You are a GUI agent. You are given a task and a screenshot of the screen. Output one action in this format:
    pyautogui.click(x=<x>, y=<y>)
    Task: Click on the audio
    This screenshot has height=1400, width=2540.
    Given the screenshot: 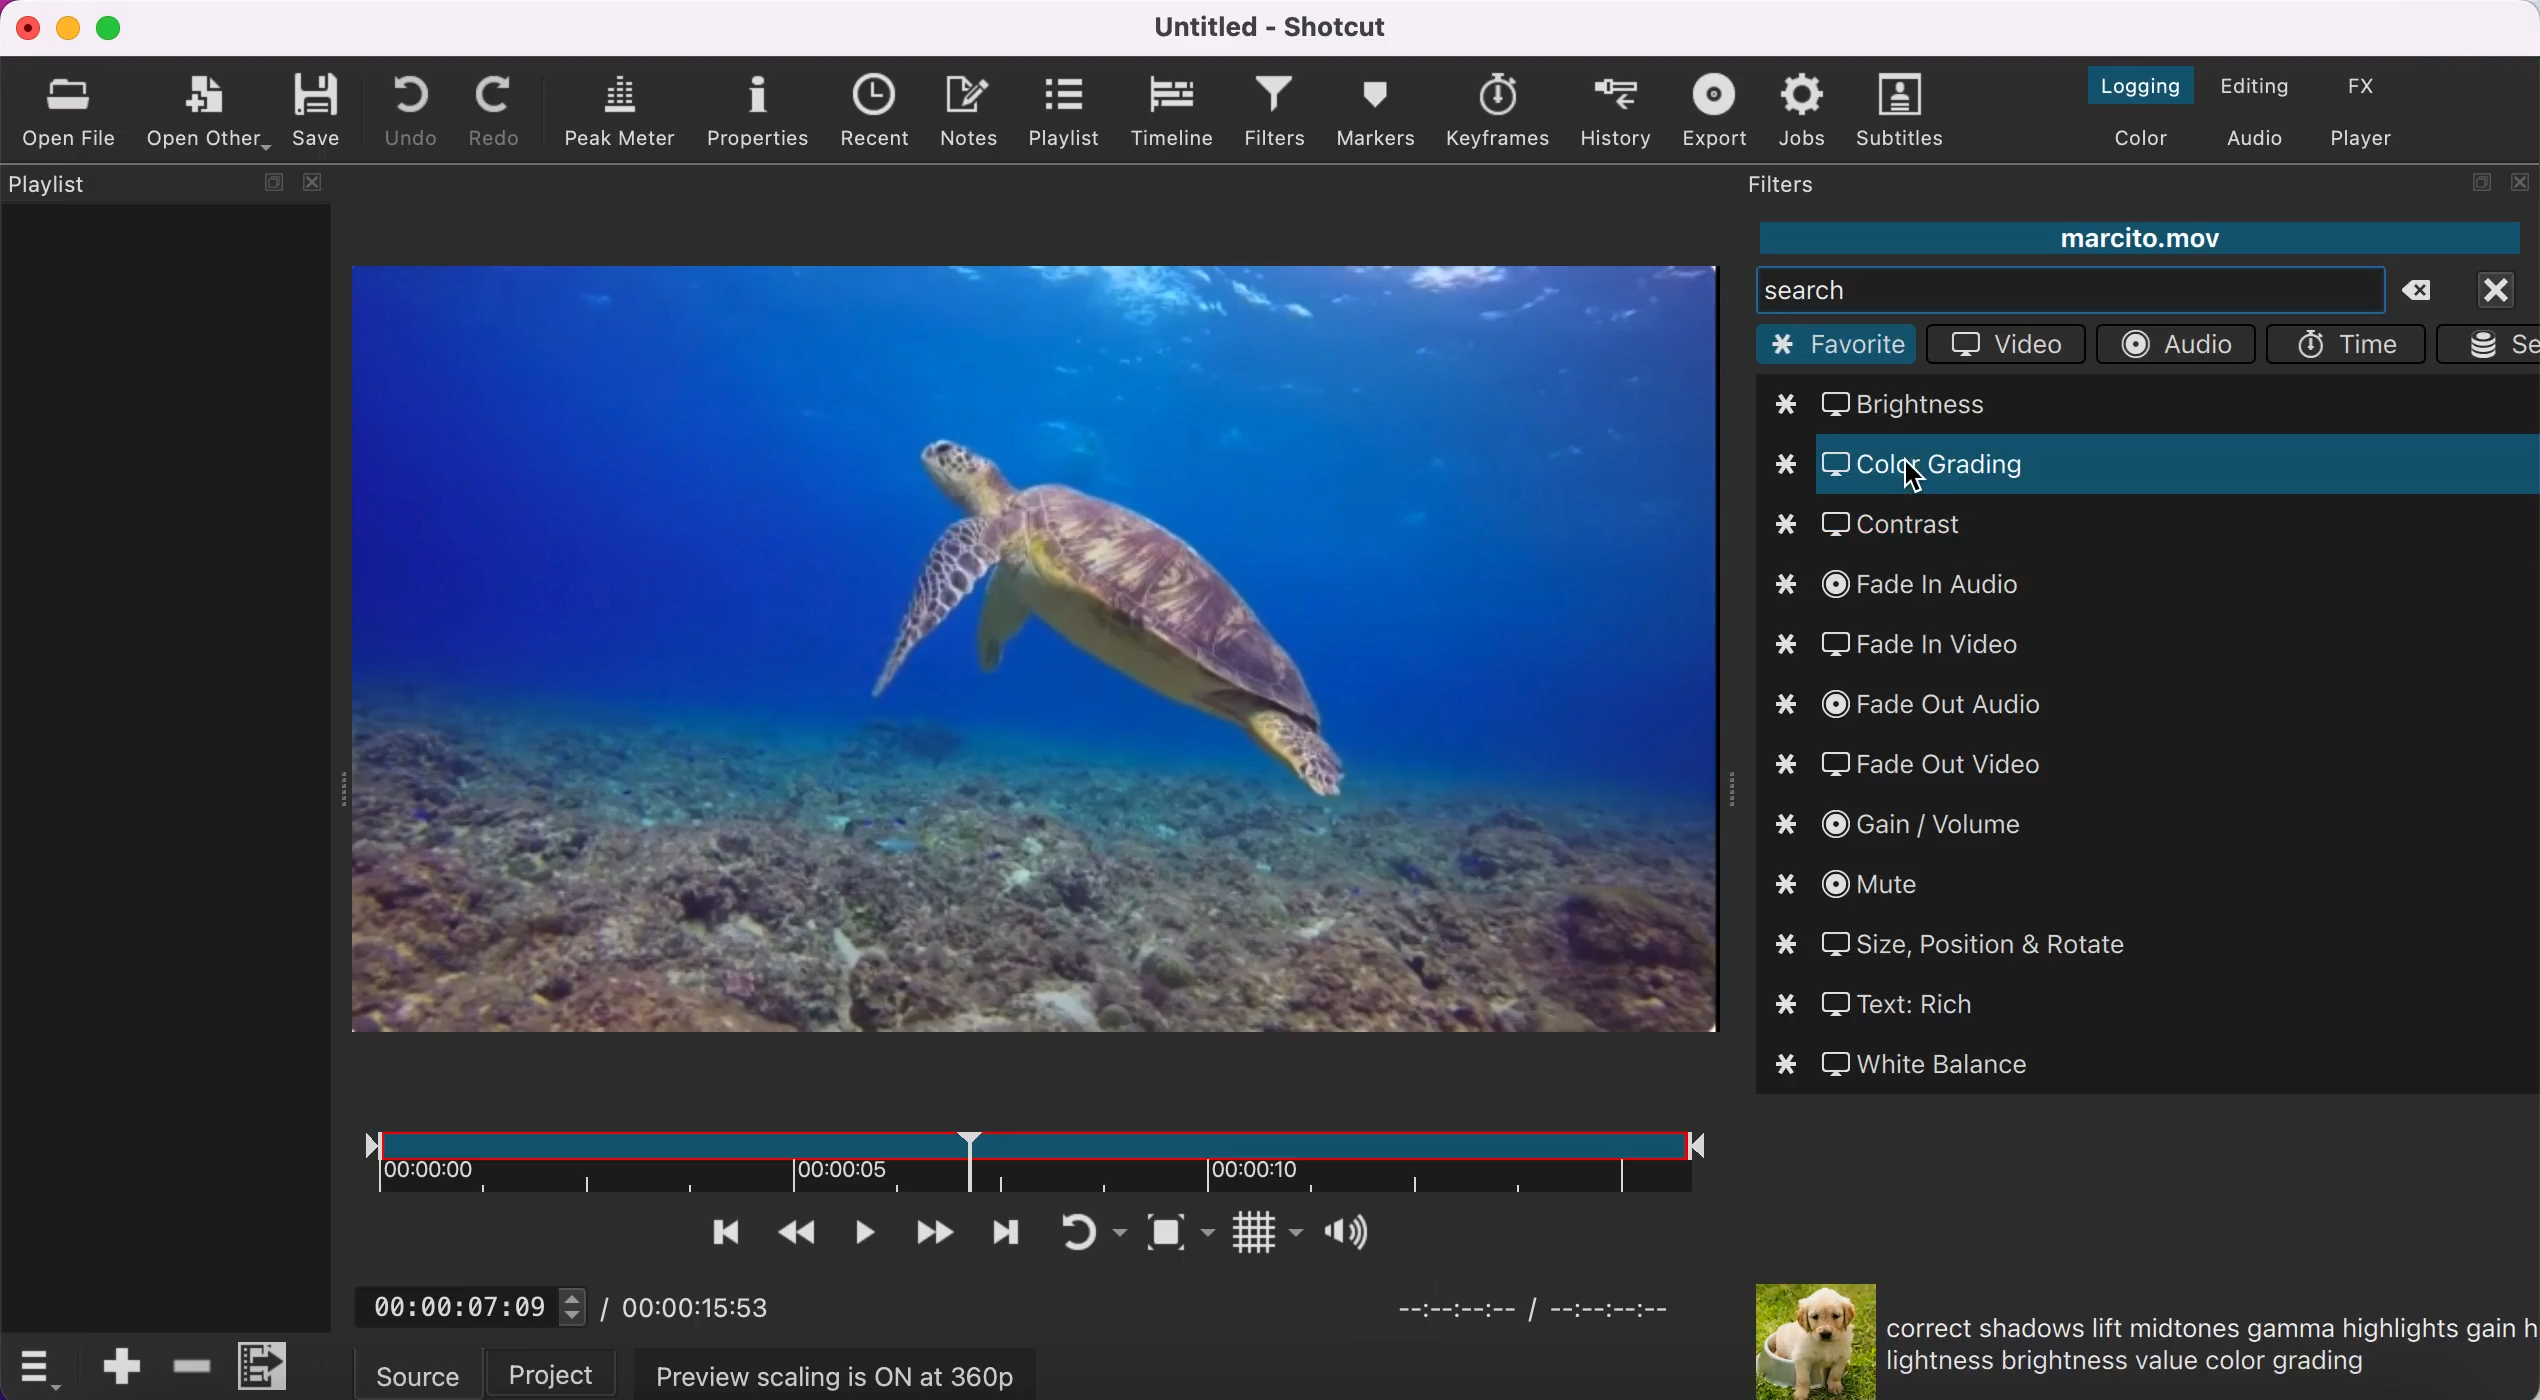 What is the action you would take?
    pyautogui.click(x=2175, y=346)
    